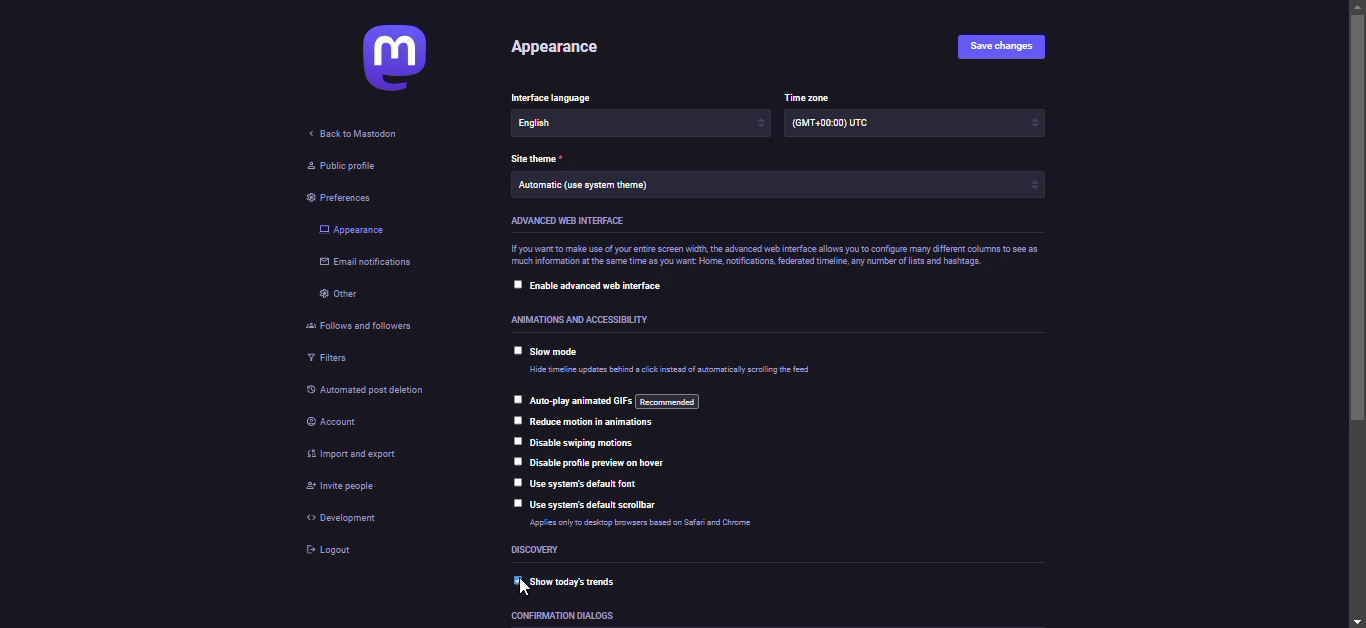  Describe the element at coordinates (587, 185) in the screenshot. I see `theme` at that location.